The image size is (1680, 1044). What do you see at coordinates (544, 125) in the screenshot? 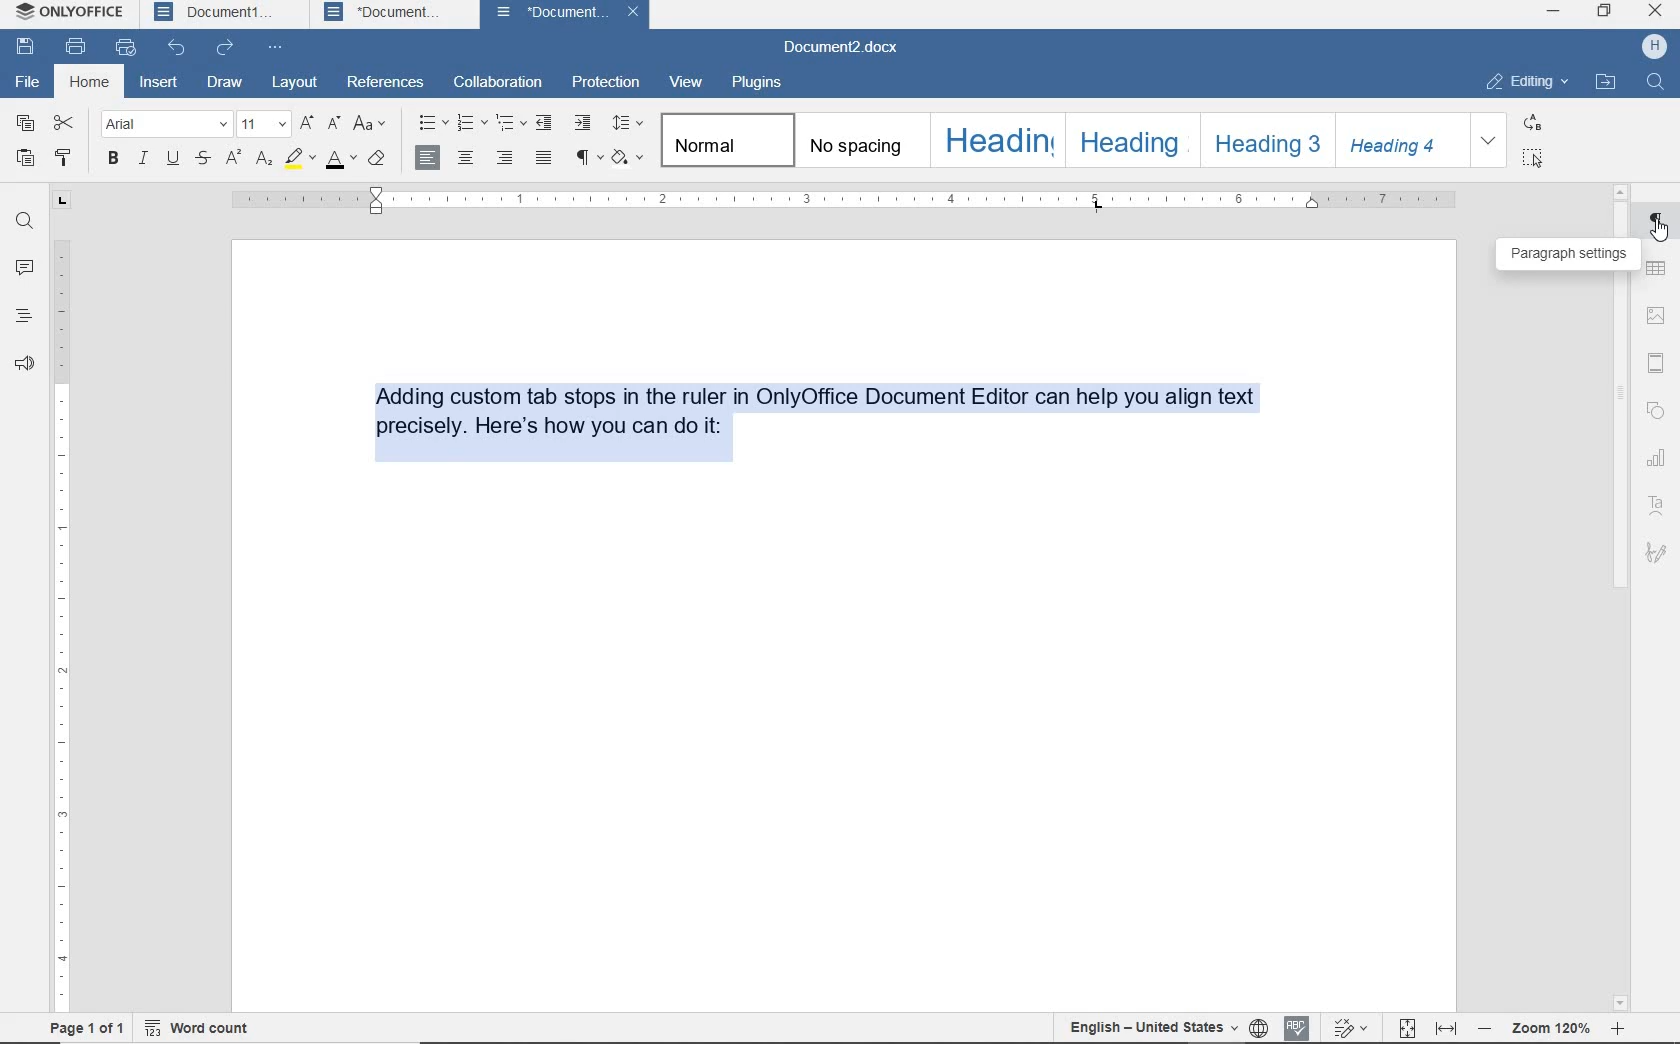
I see `decrease indent` at bounding box center [544, 125].